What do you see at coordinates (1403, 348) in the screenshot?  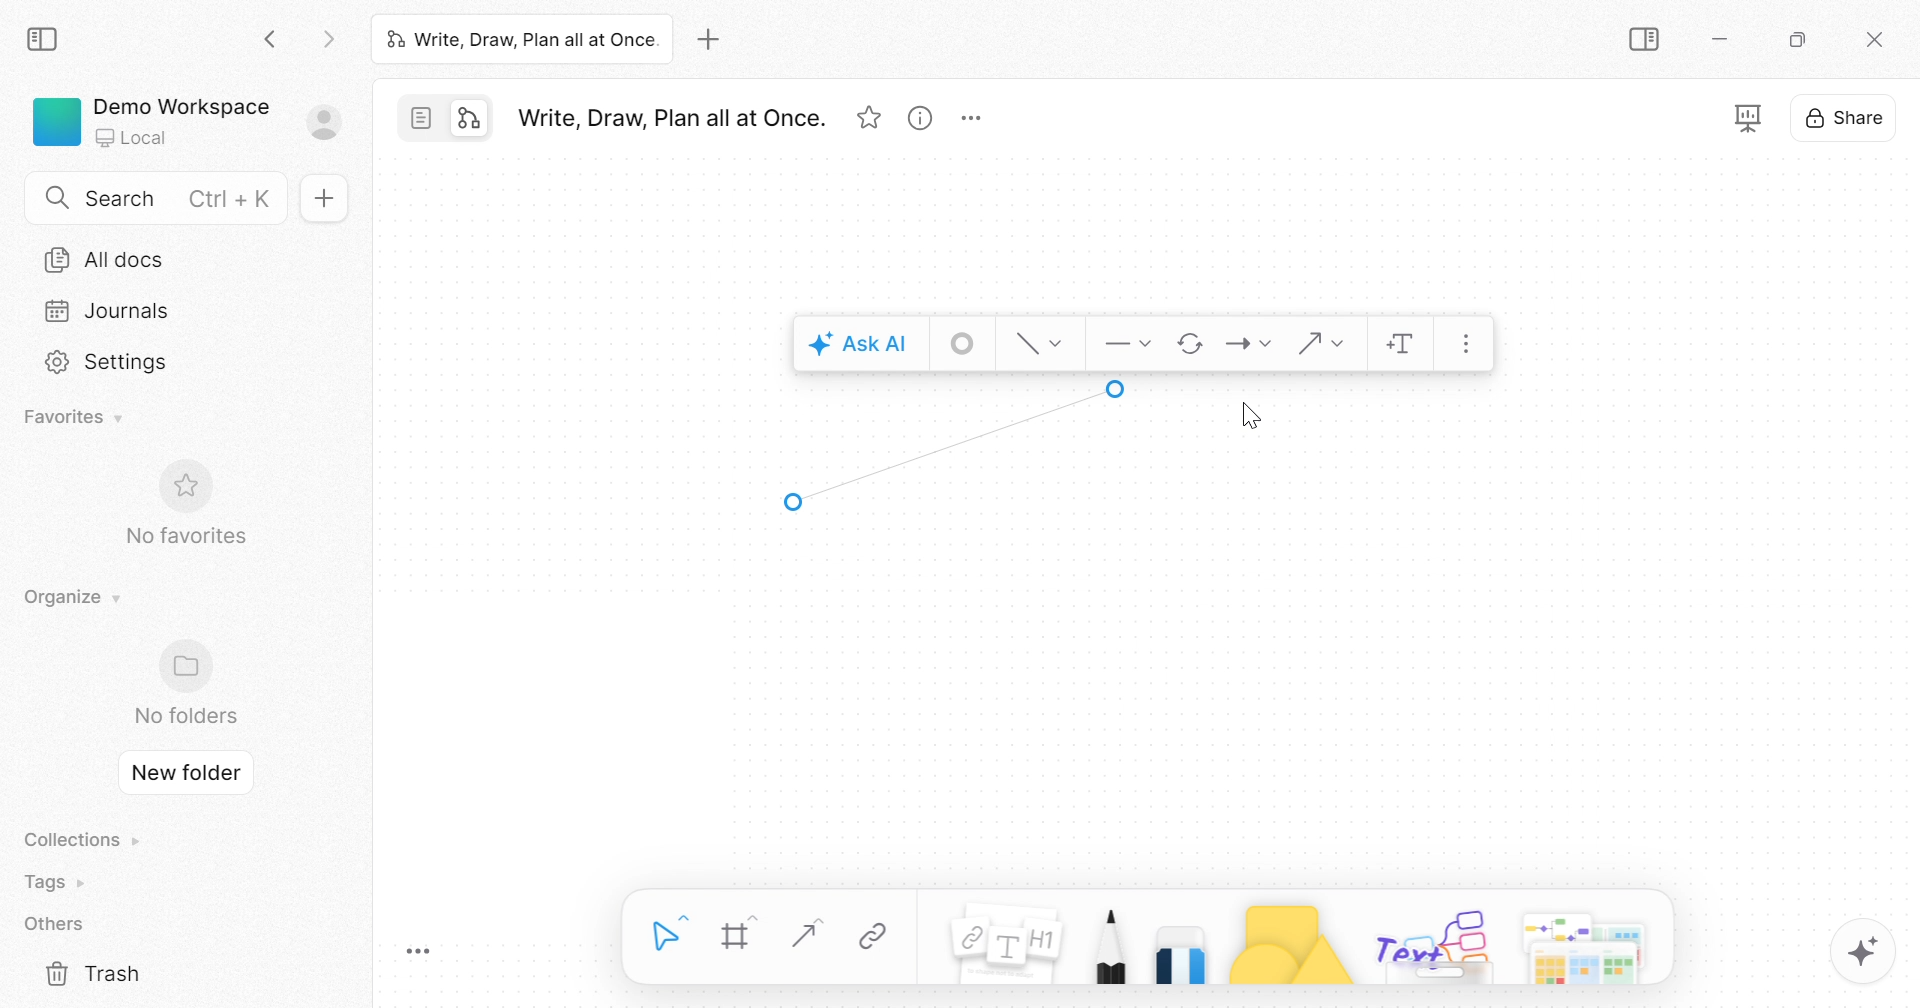 I see `Add text` at bounding box center [1403, 348].